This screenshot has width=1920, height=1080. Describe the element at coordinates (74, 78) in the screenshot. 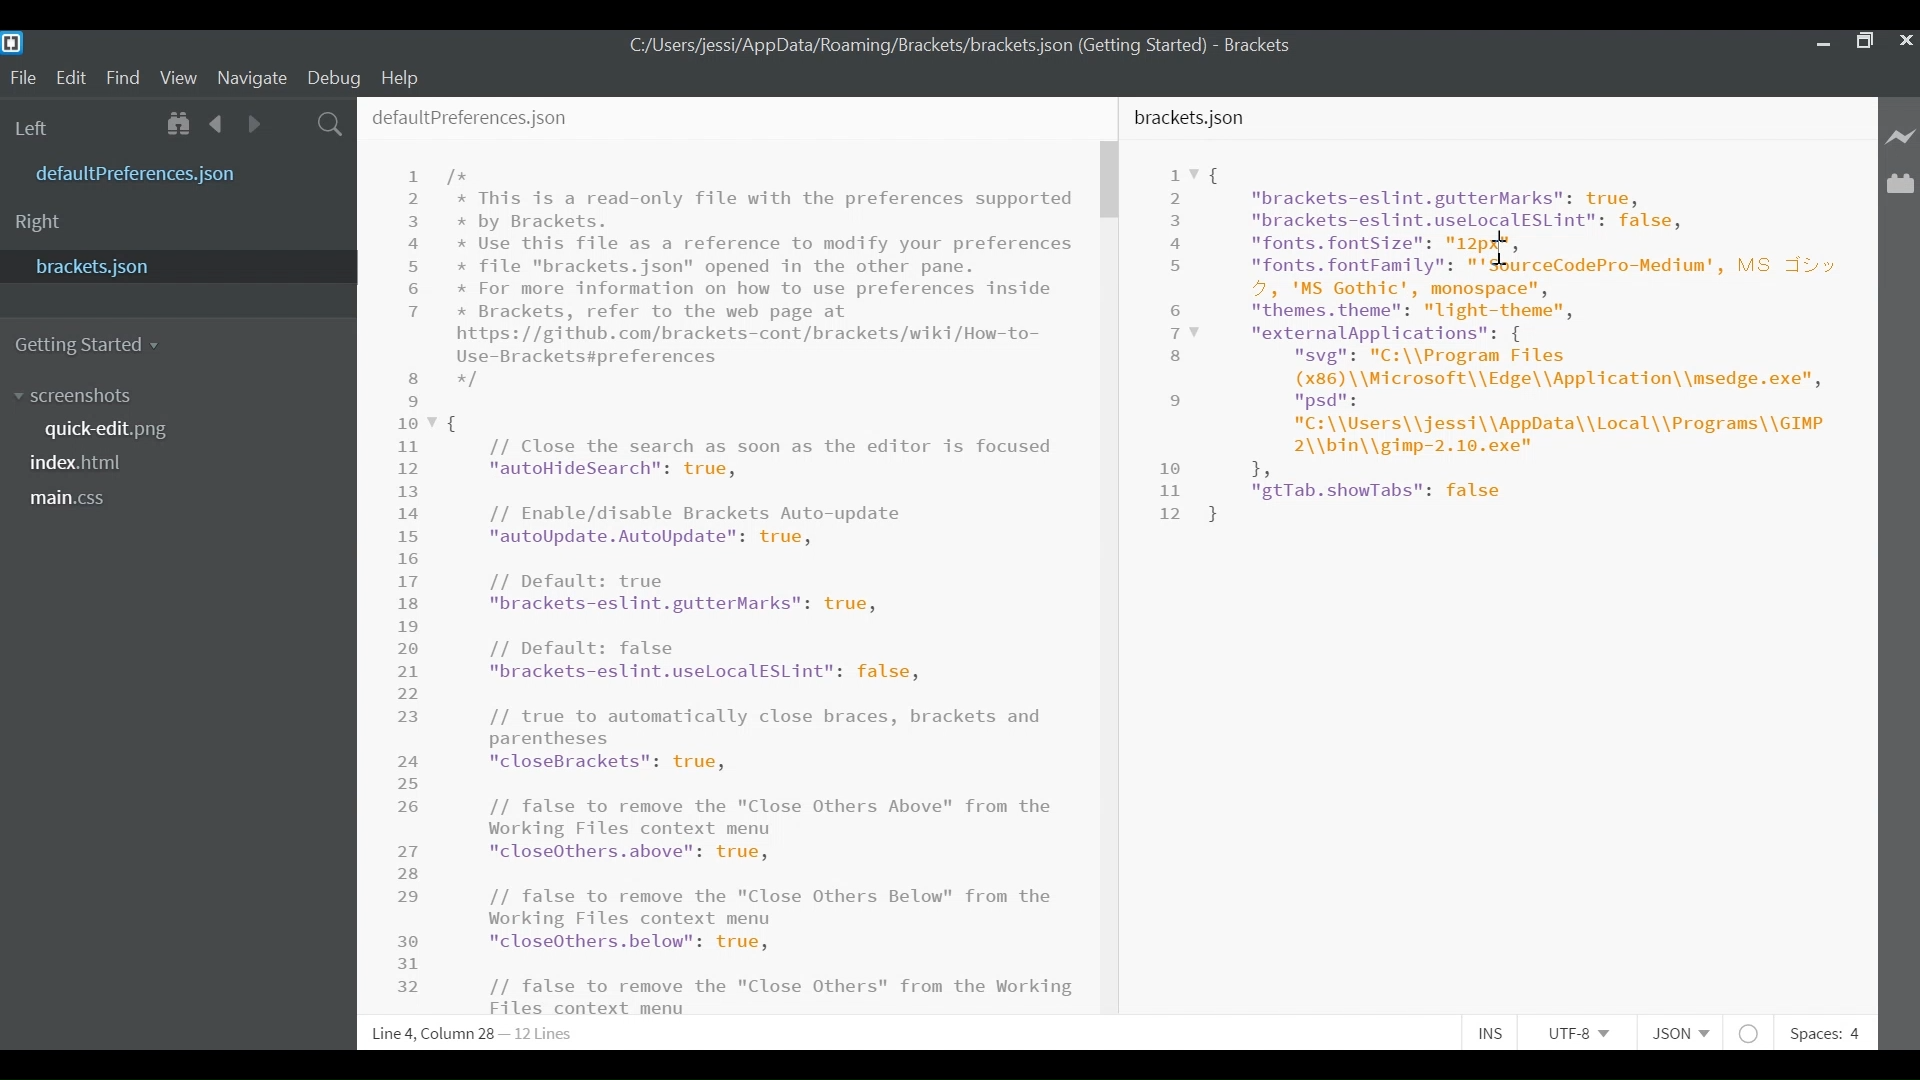

I see `Edit` at that location.